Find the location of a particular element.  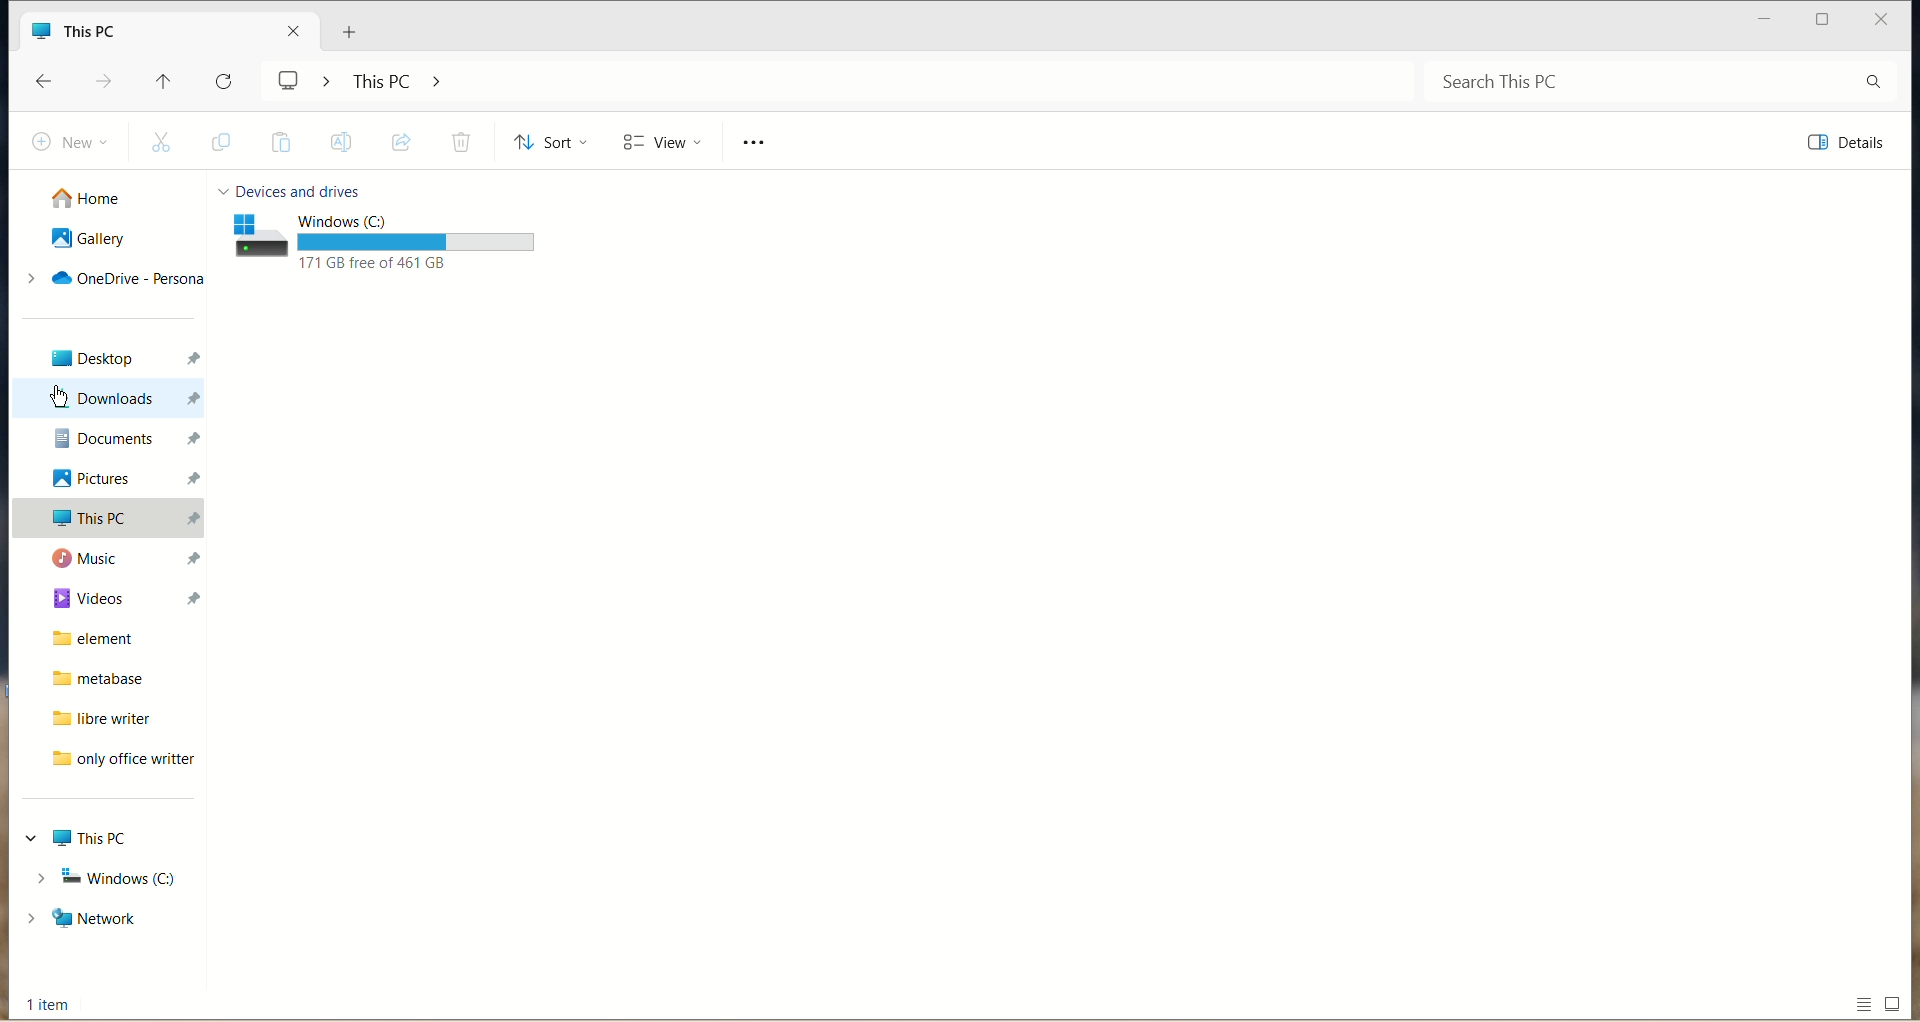

details is located at coordinates (1852, 142).